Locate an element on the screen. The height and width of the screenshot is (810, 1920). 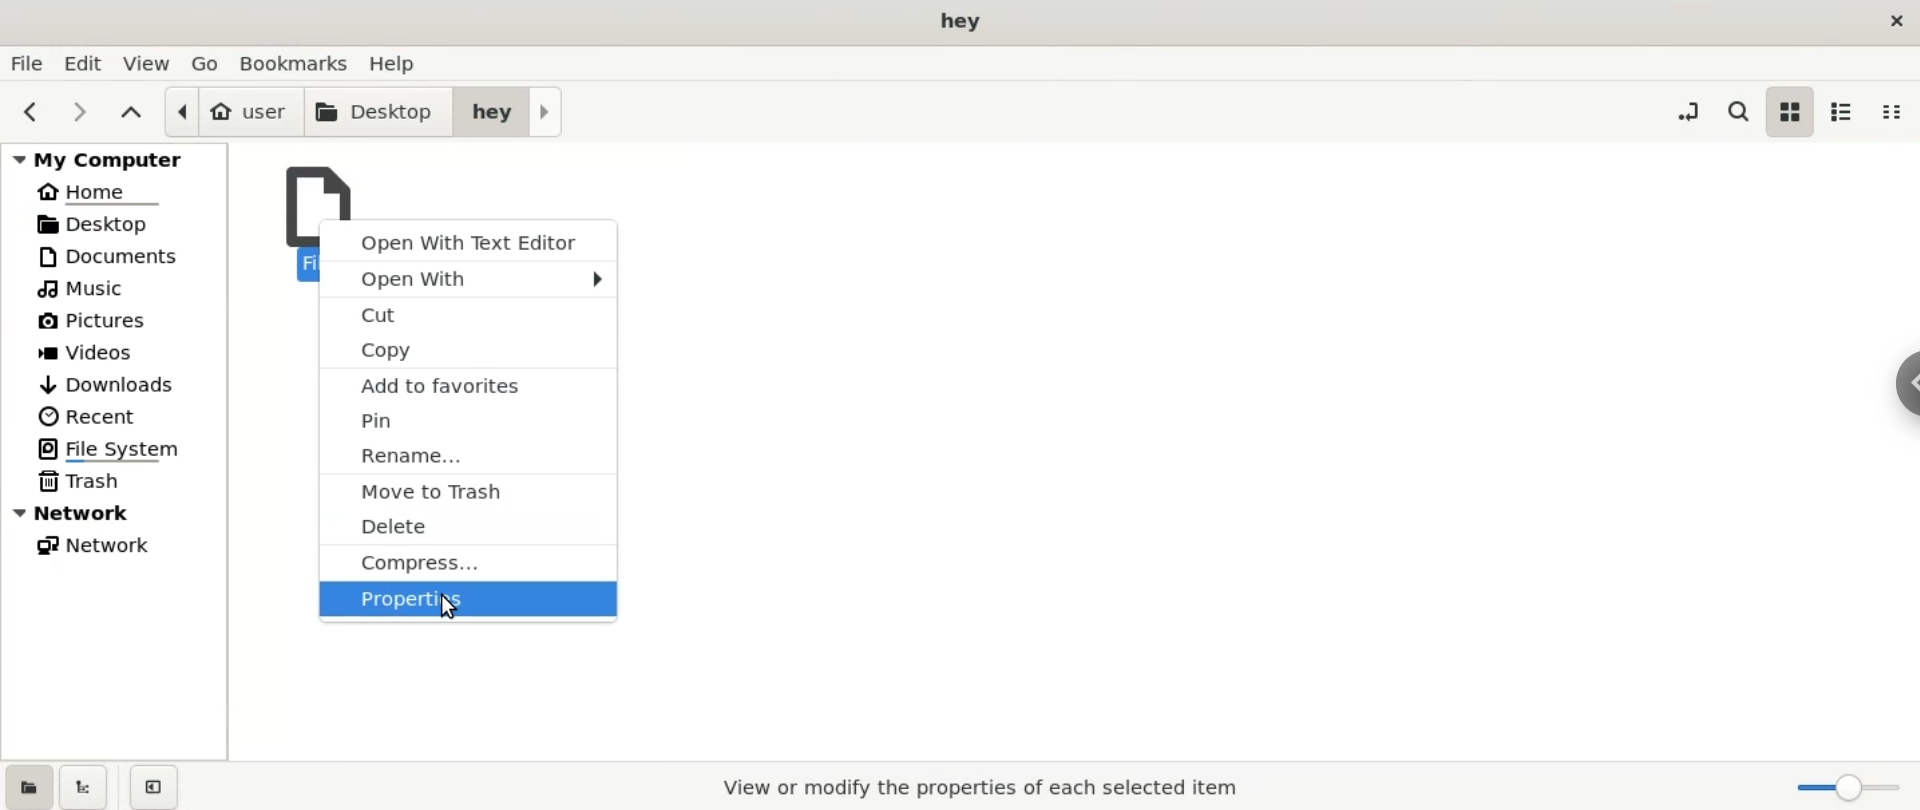
downloas is located at coordinates (115, 384).